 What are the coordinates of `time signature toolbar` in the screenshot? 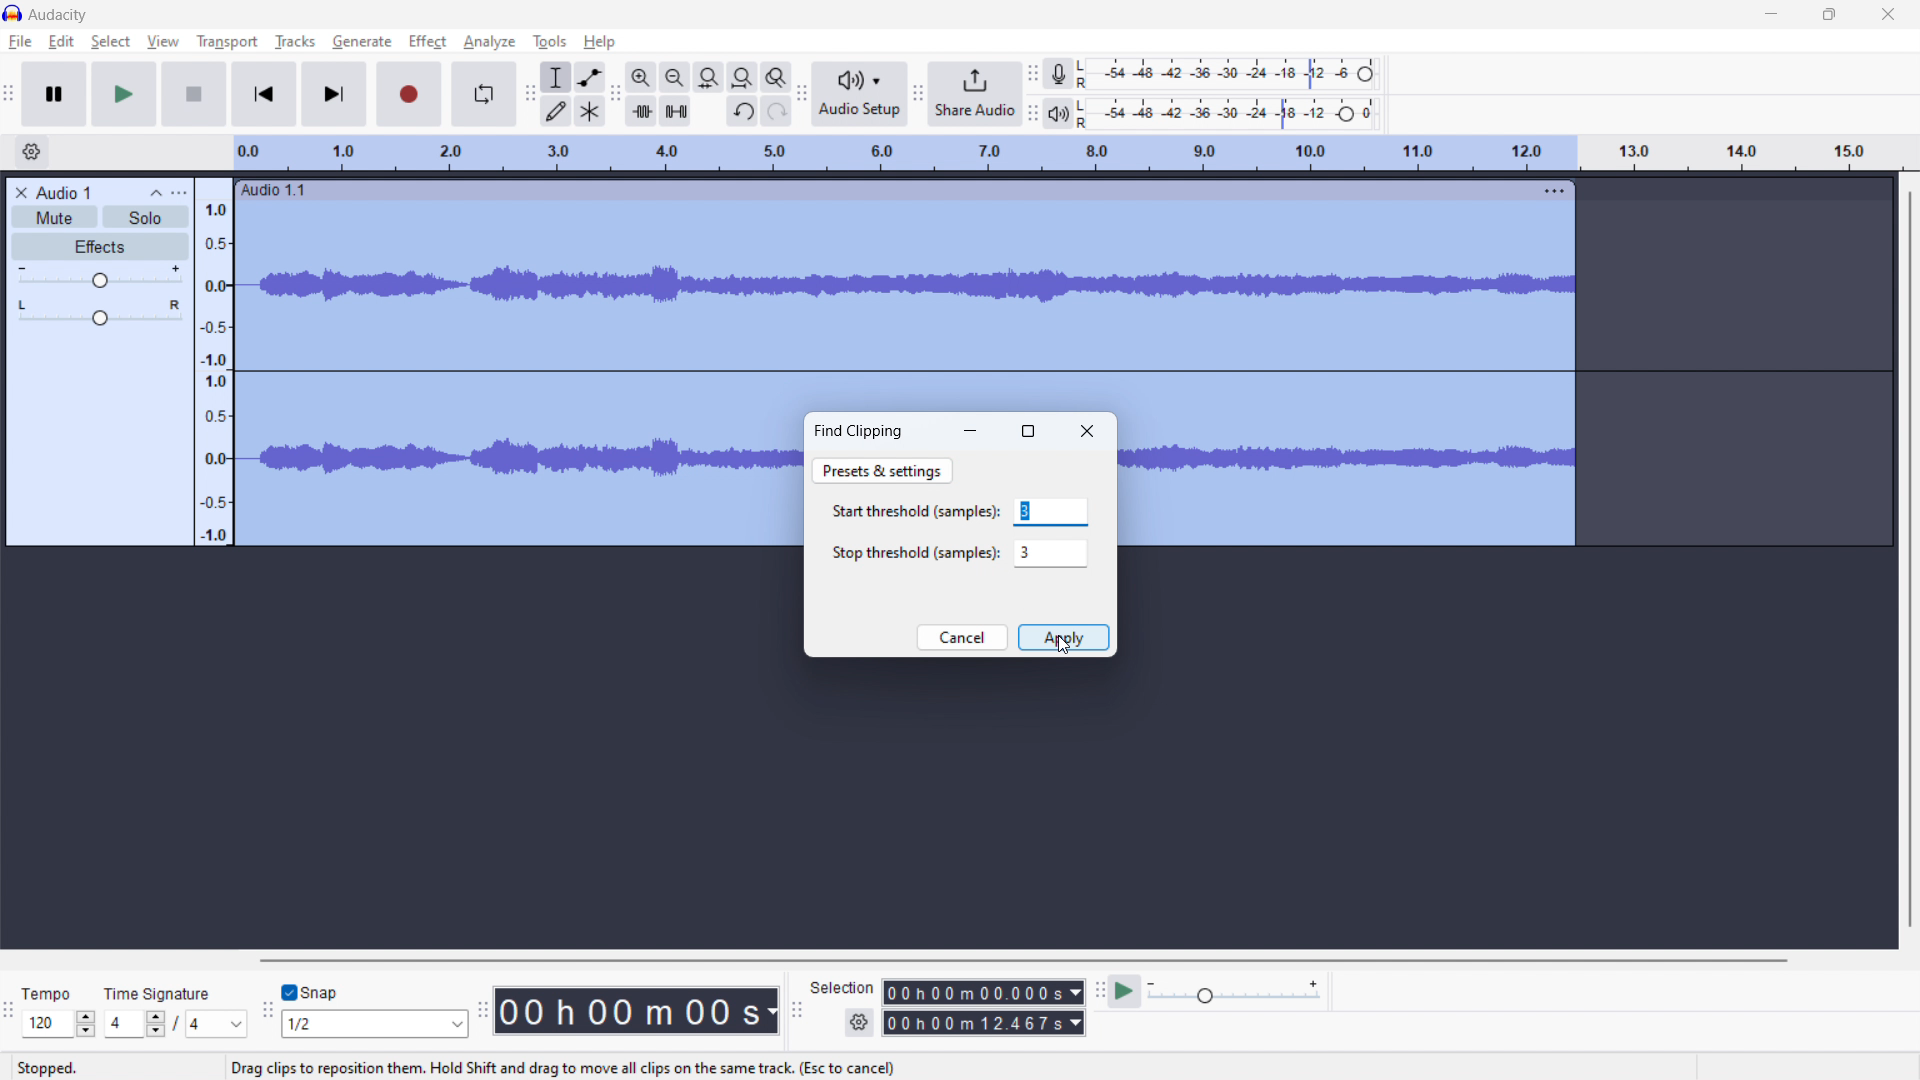 It's located at (174, 1024).